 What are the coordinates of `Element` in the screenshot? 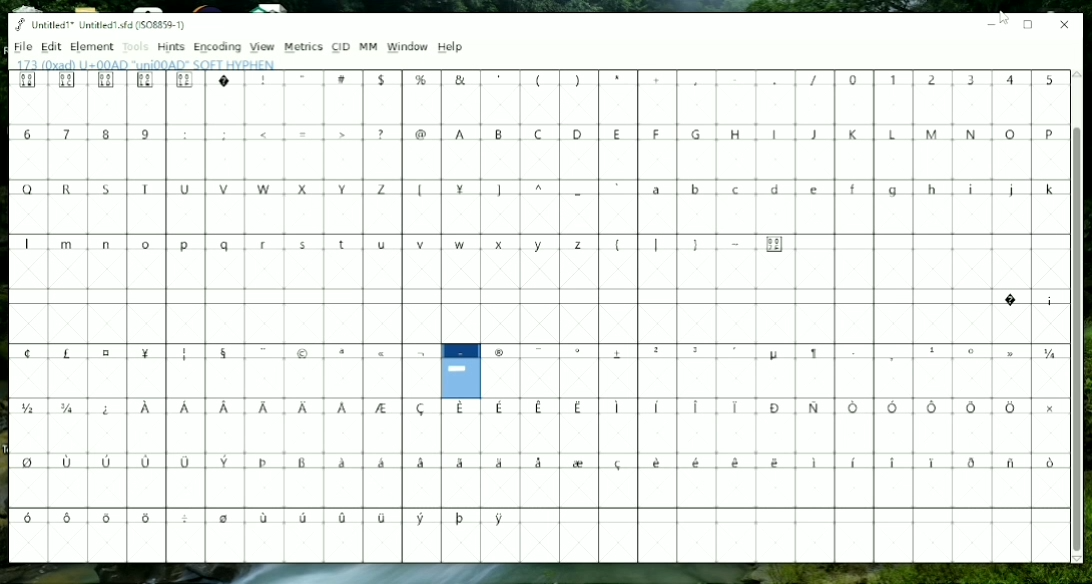 It's located at (91, 47).